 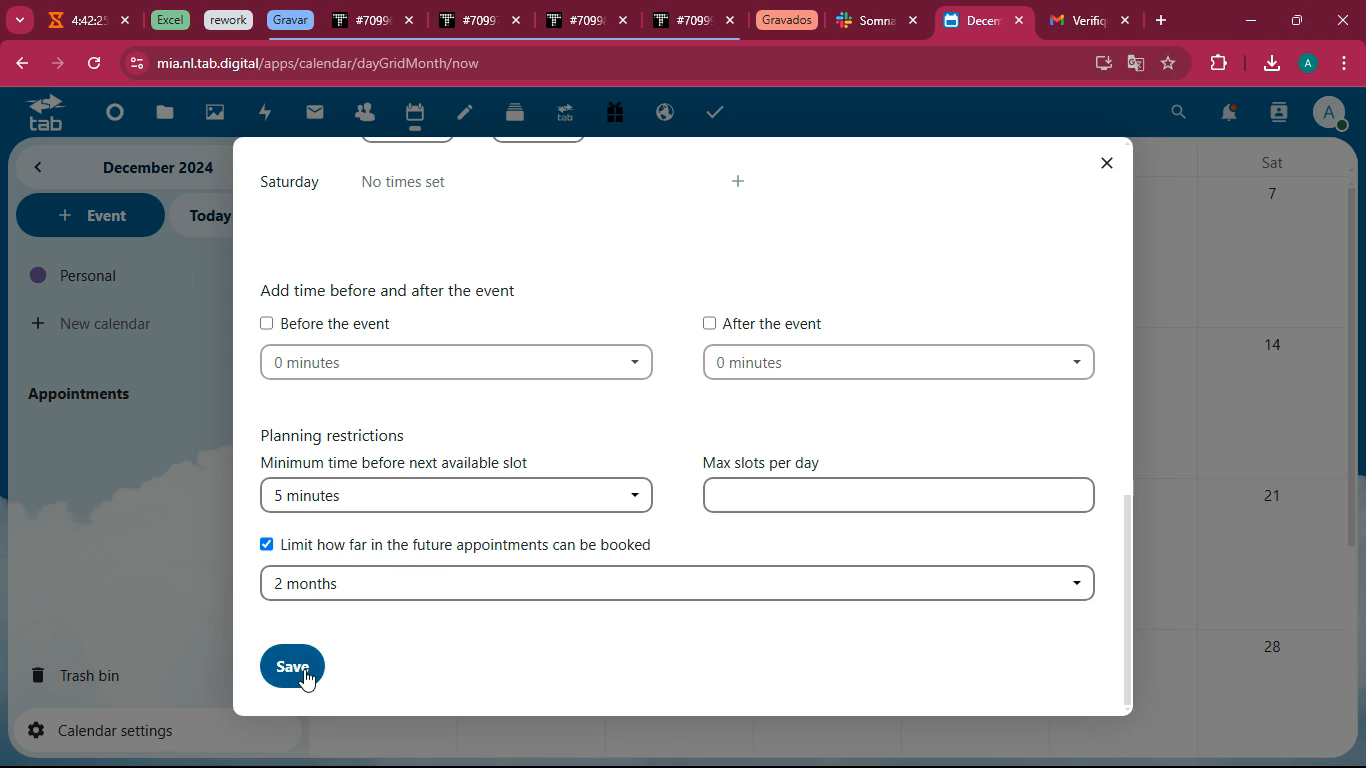 What do you see at coordinates (745, 187) in the screenshot?
I see `more` at bounding box center [745, 187].